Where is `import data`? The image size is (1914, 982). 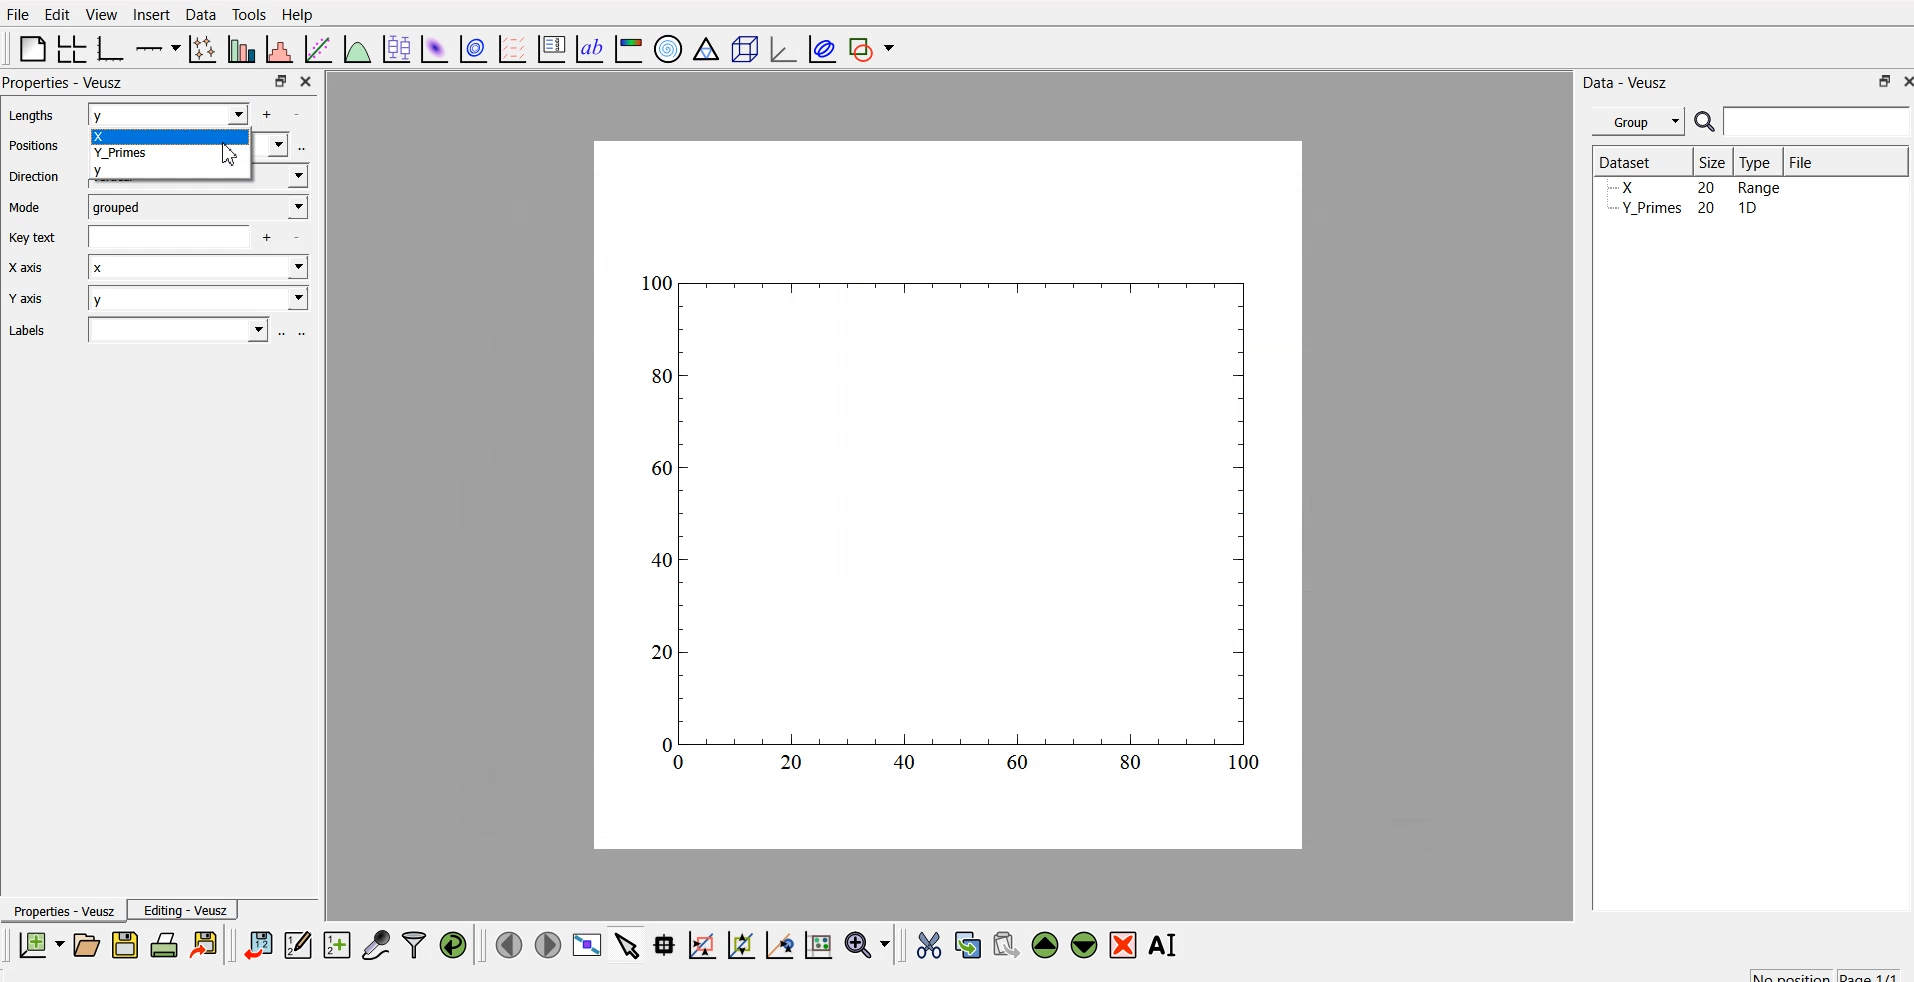
import data is located at coordinates (259, 942).